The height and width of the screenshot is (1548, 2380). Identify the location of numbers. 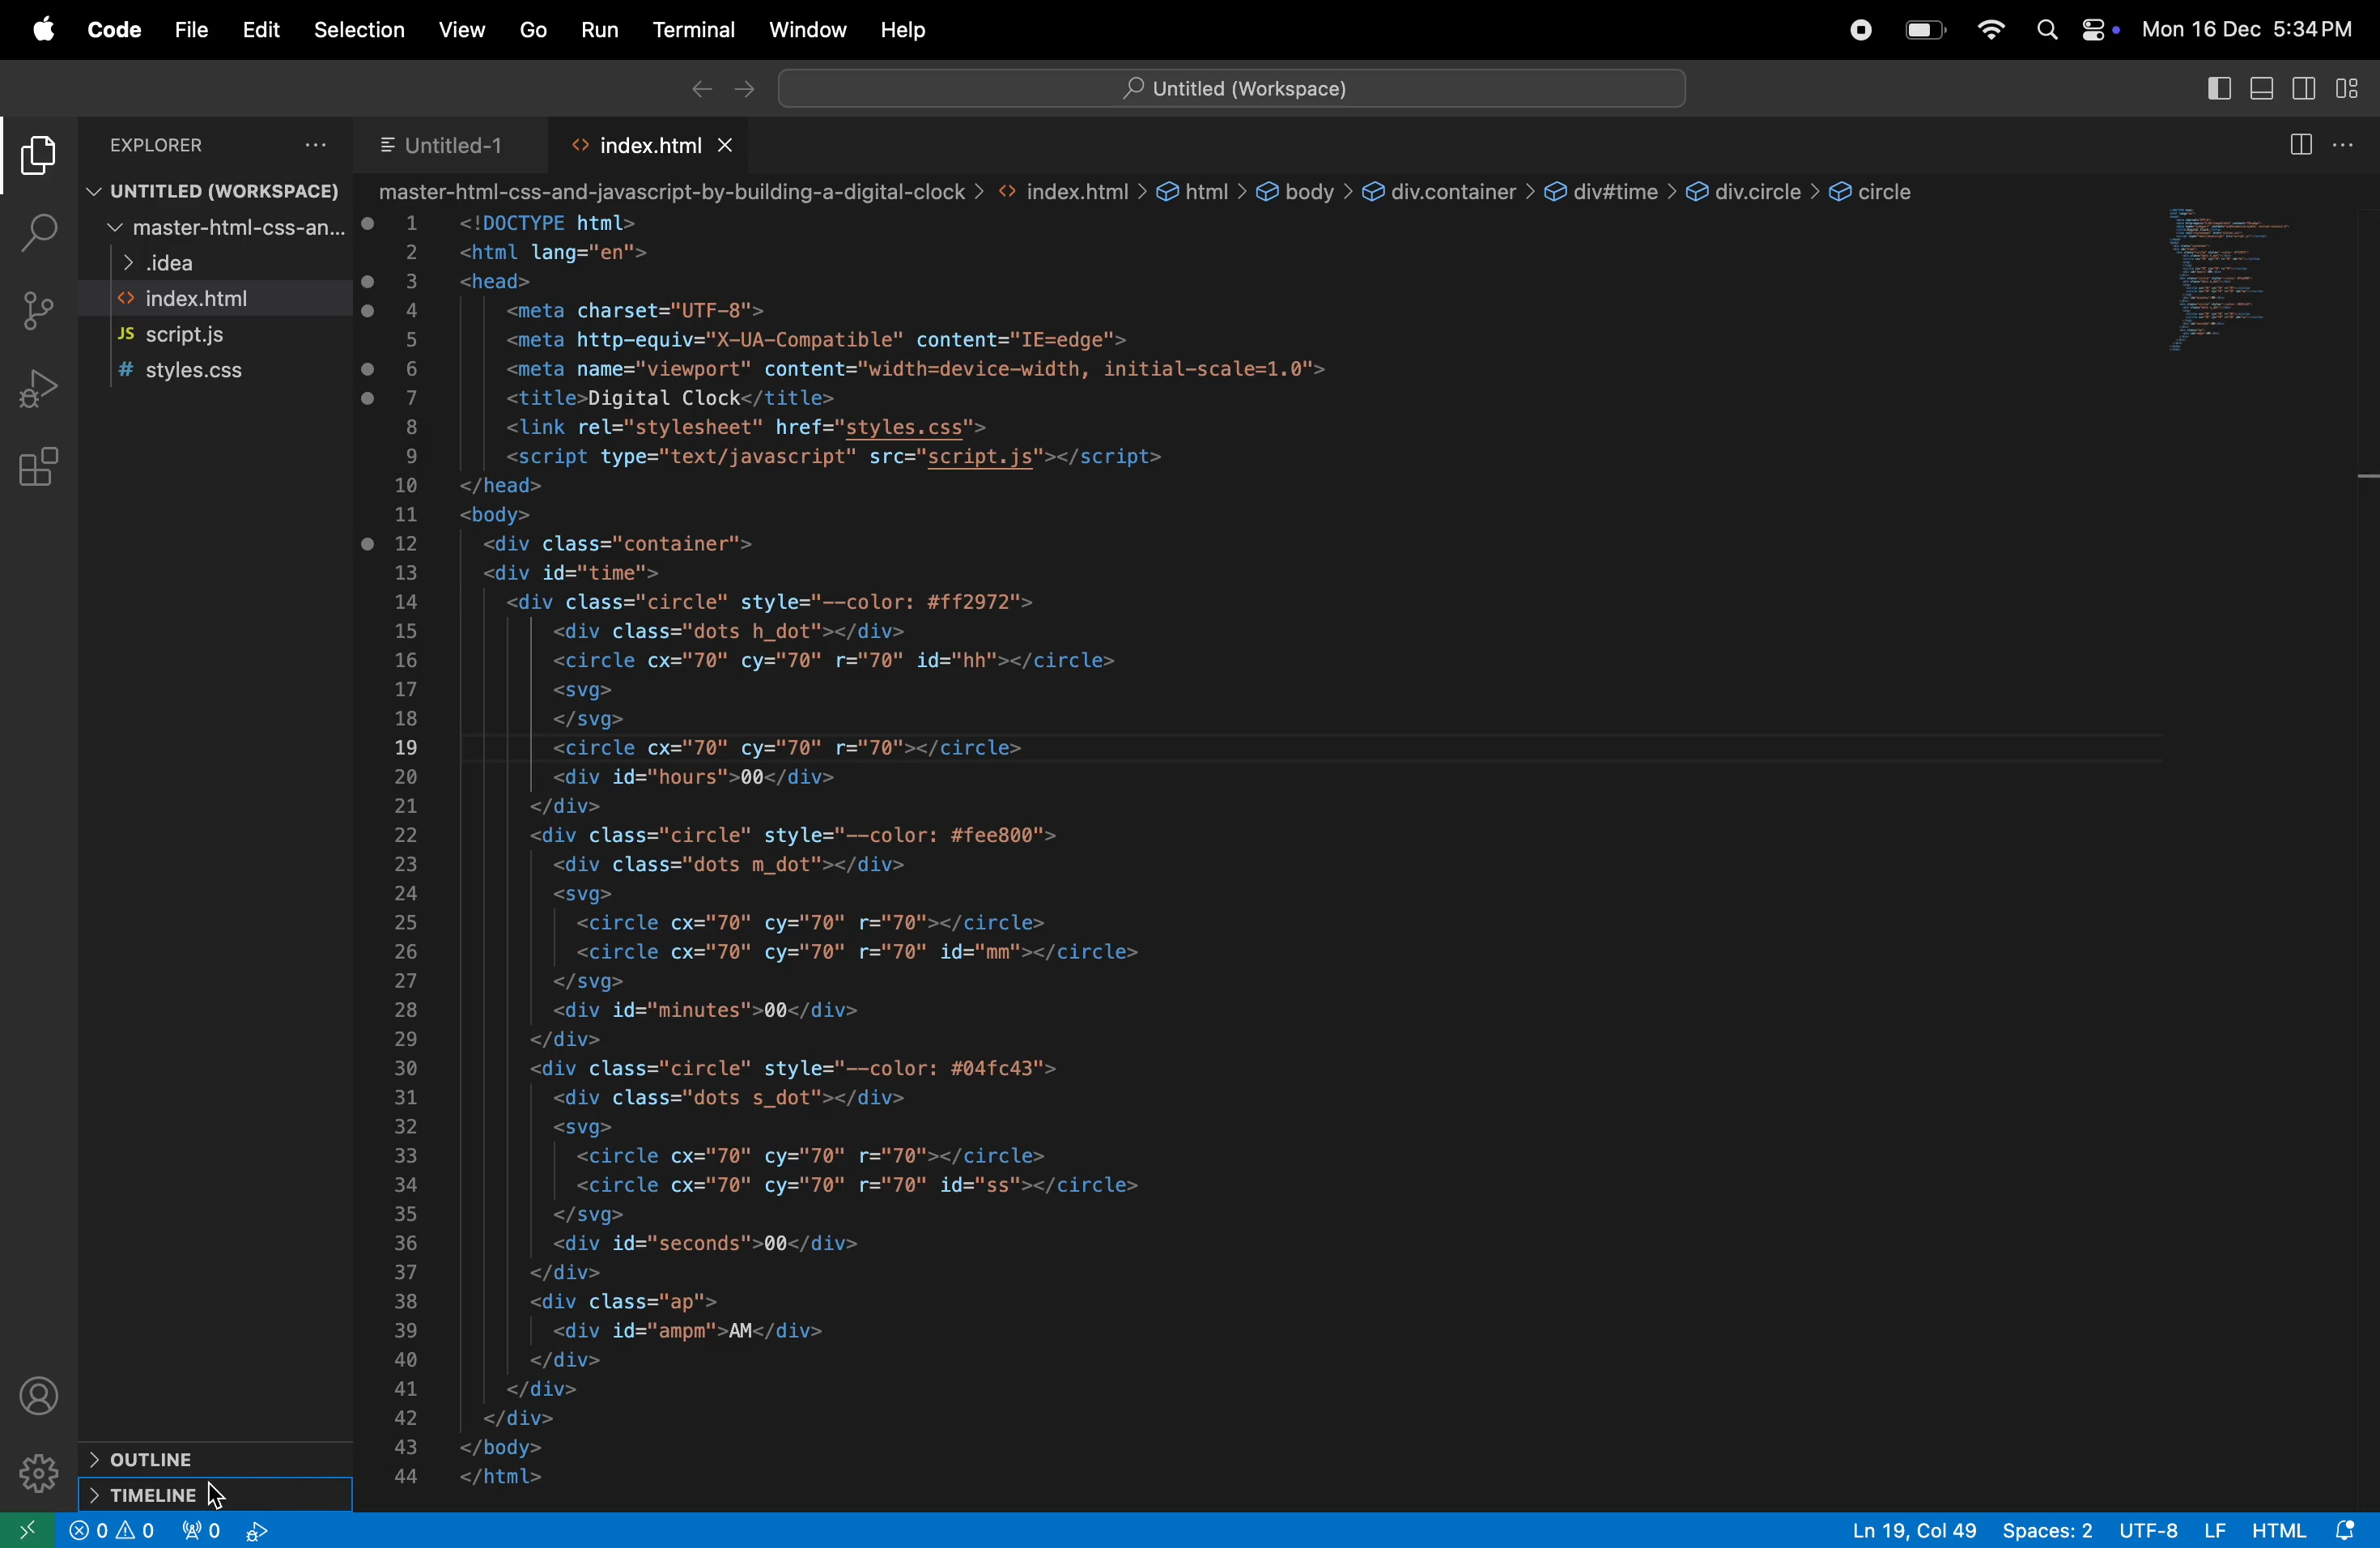
(408, 851).